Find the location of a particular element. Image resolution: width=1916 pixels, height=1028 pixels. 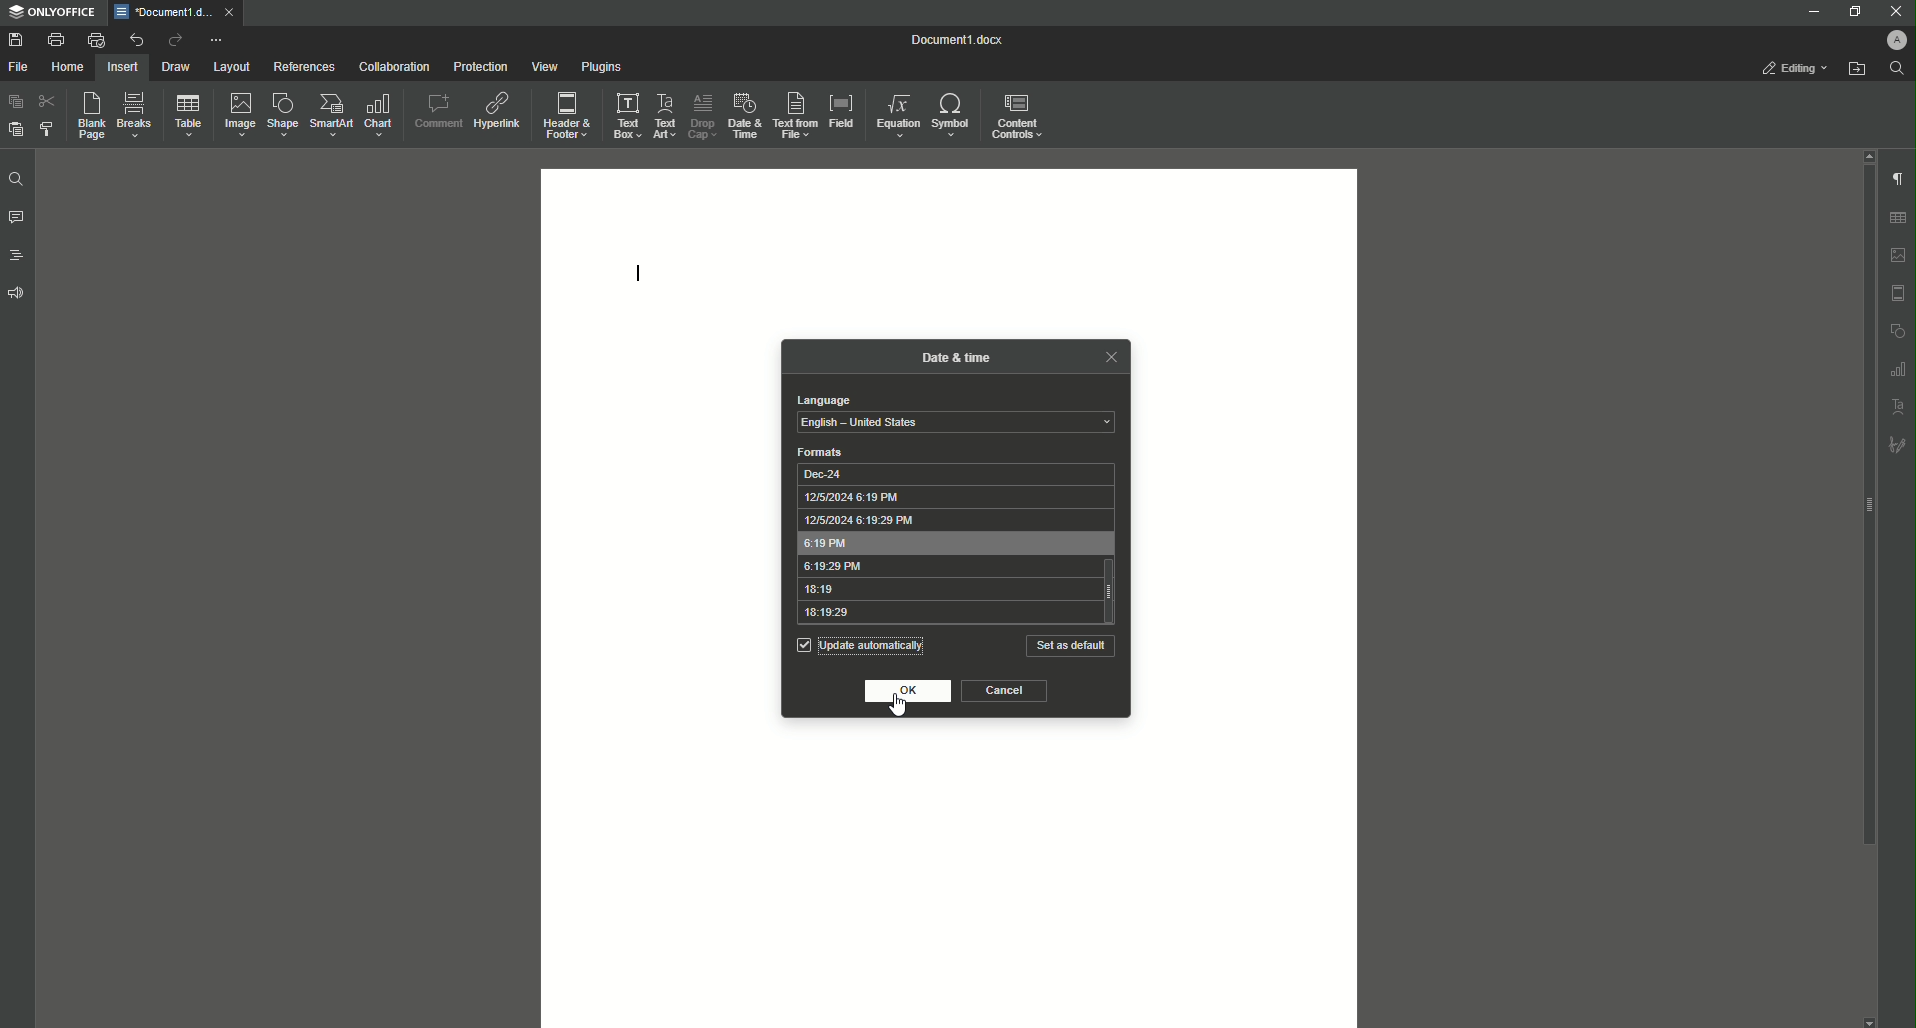

Redo is located at coordinates (172, 40).